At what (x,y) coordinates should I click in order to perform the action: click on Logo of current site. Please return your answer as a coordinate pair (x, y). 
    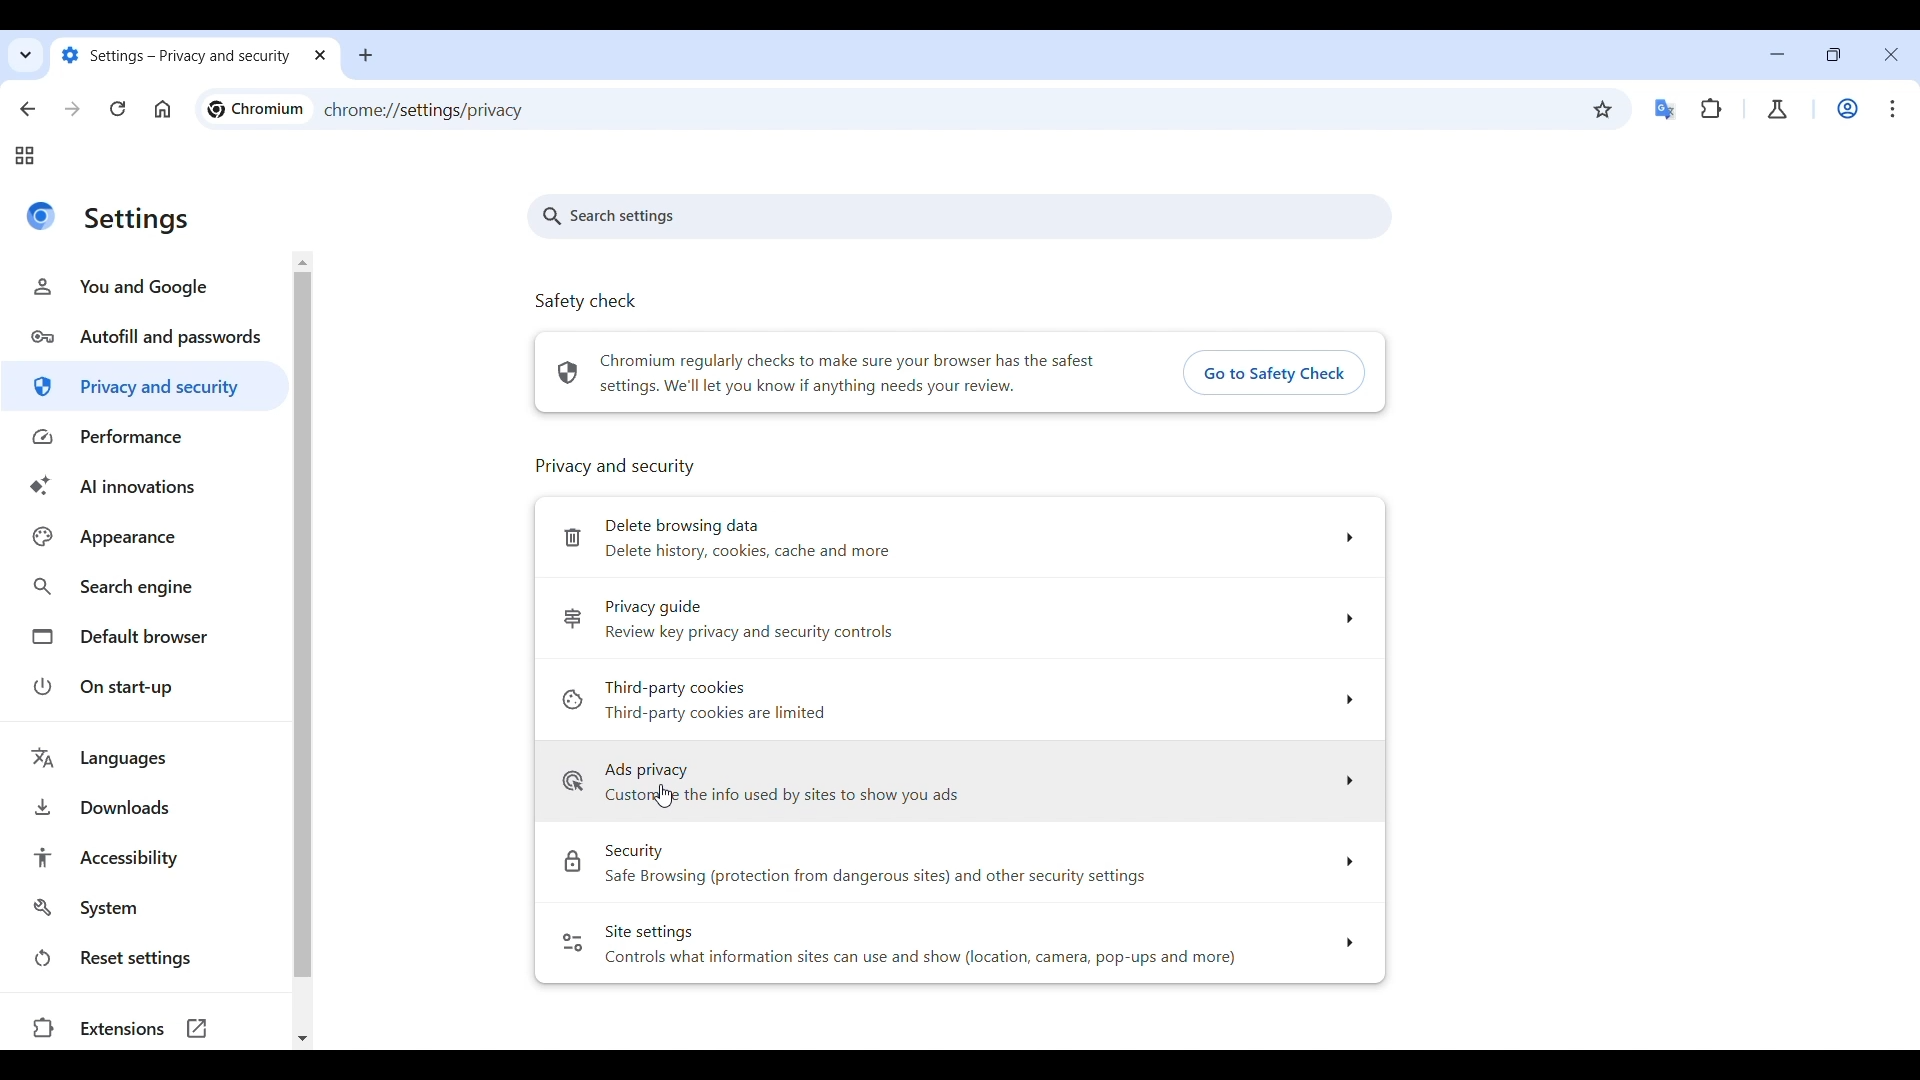
    Looking at the image, I should click on (41, 216).